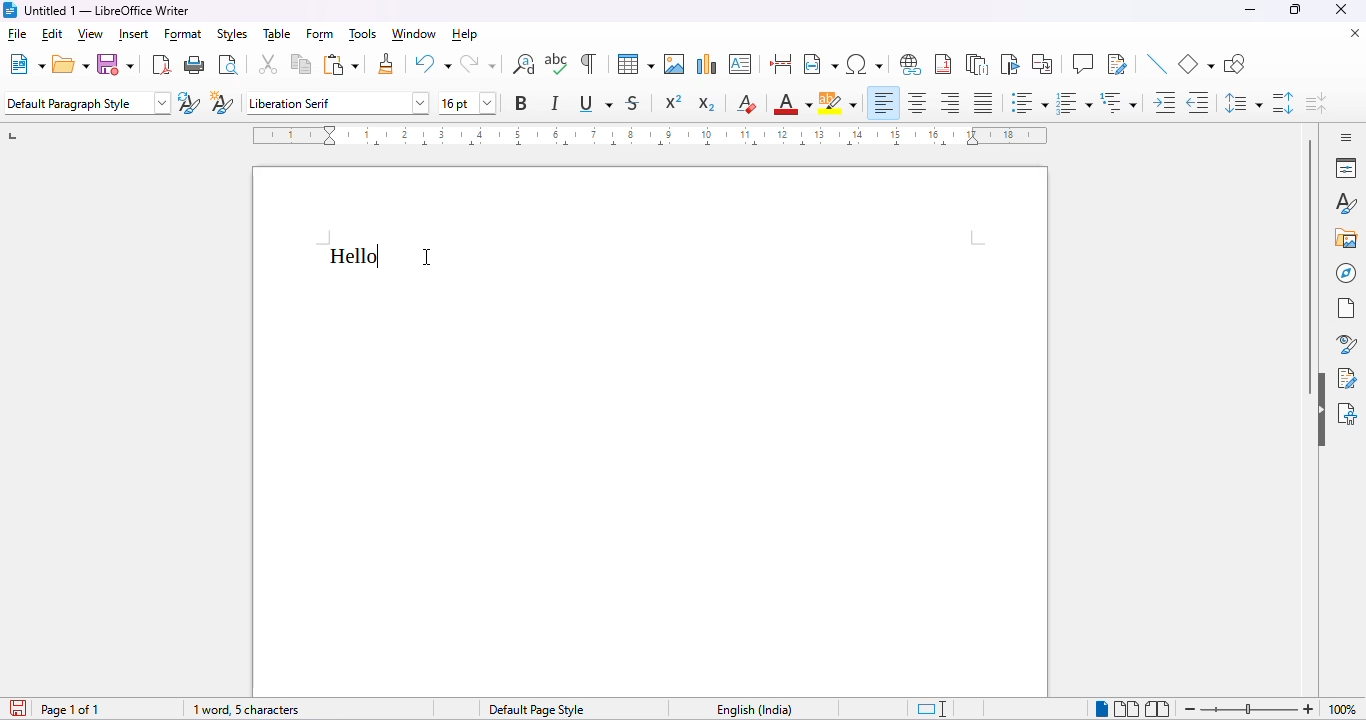  I want to click on Hello, so click(356, 257).